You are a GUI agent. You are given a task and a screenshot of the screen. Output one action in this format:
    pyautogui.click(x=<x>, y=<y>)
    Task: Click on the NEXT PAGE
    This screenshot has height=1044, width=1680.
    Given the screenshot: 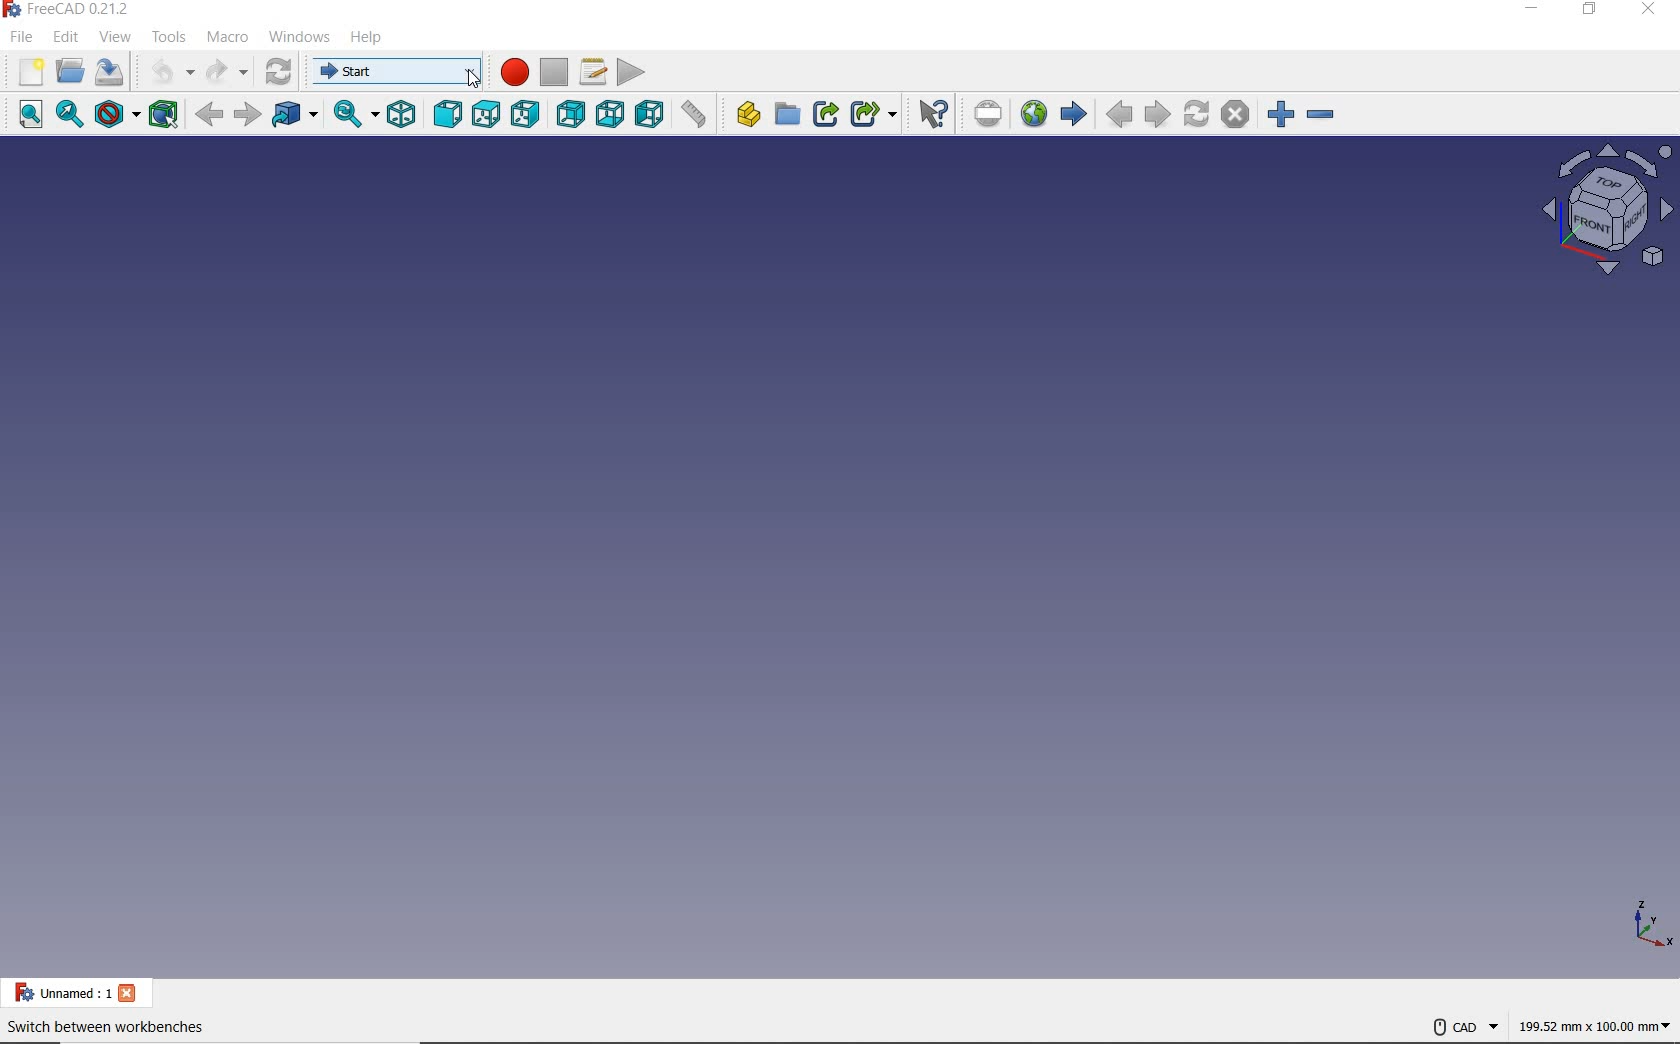 What is the action you would take?
    pyautogui.click(x=1157, y=114)
    